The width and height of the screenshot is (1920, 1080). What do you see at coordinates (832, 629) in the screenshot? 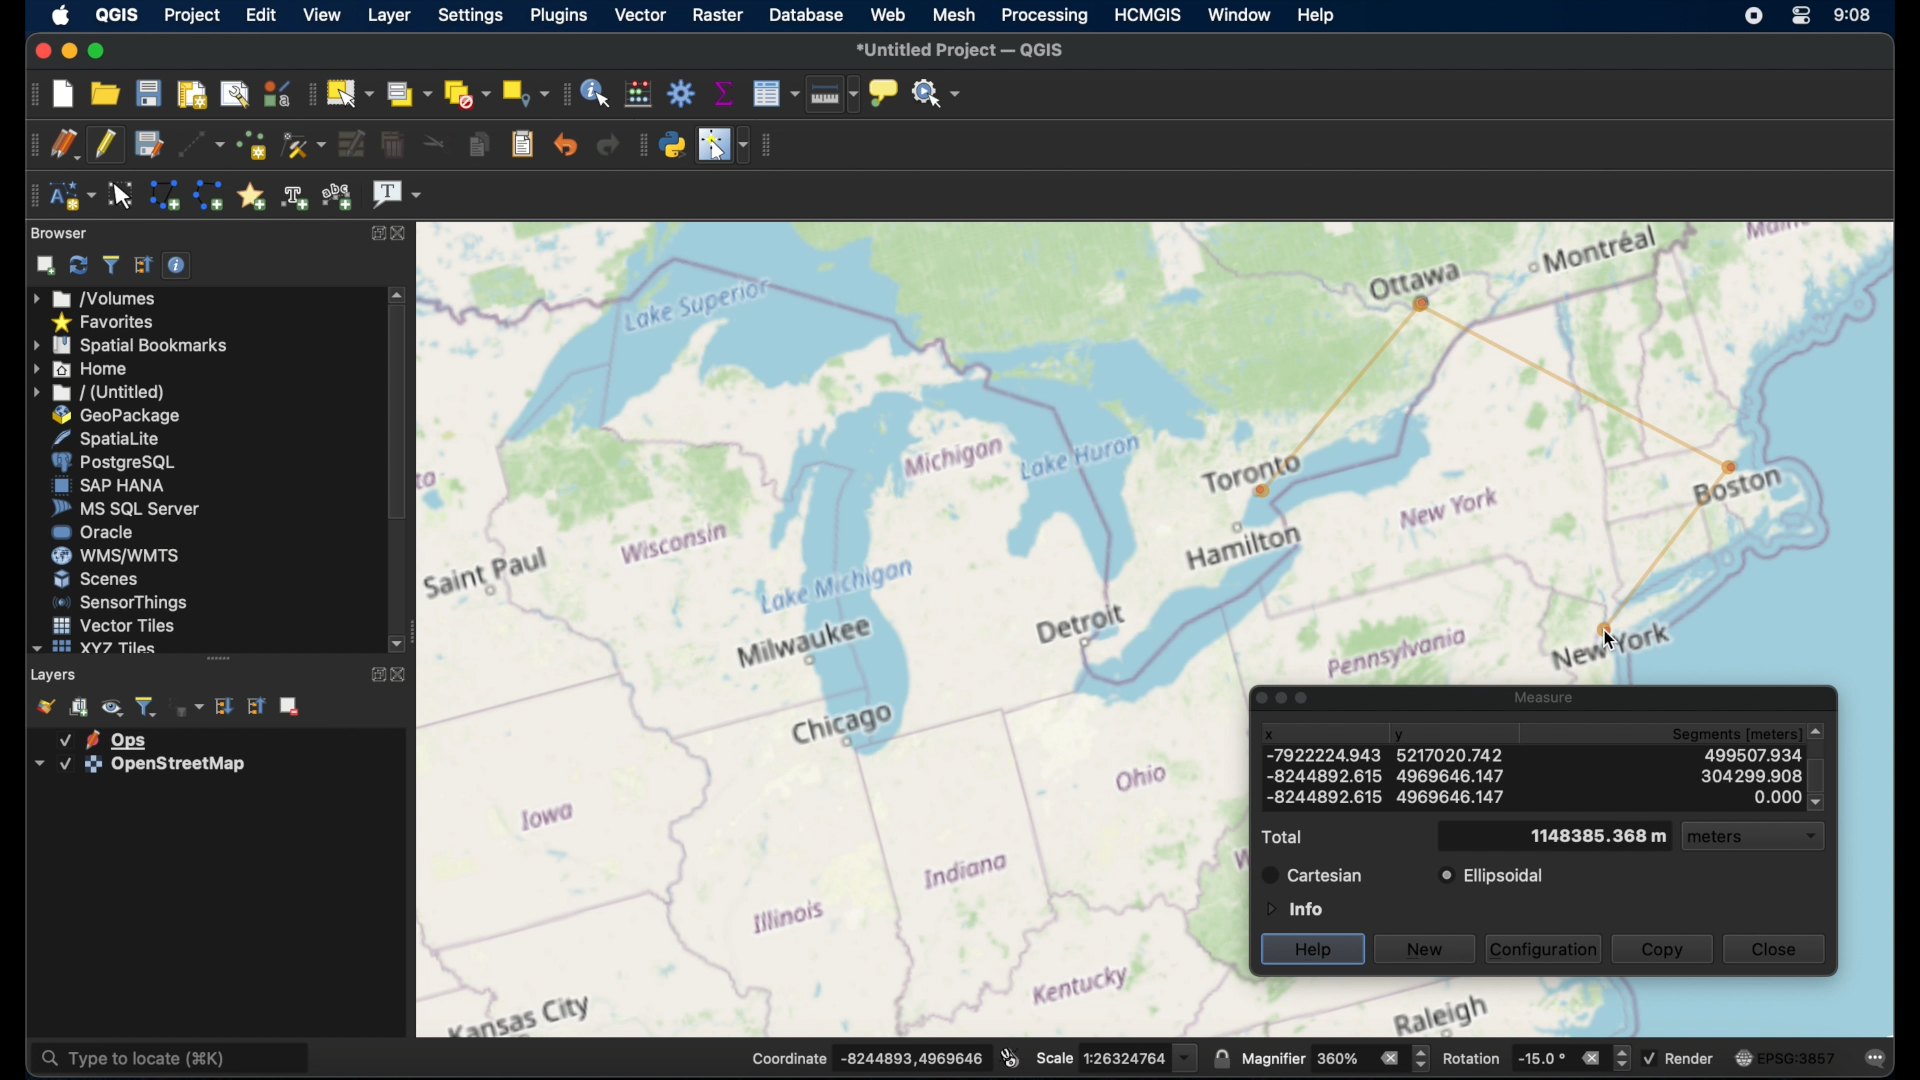
I see `open street map` at bounding box center [832, 629].